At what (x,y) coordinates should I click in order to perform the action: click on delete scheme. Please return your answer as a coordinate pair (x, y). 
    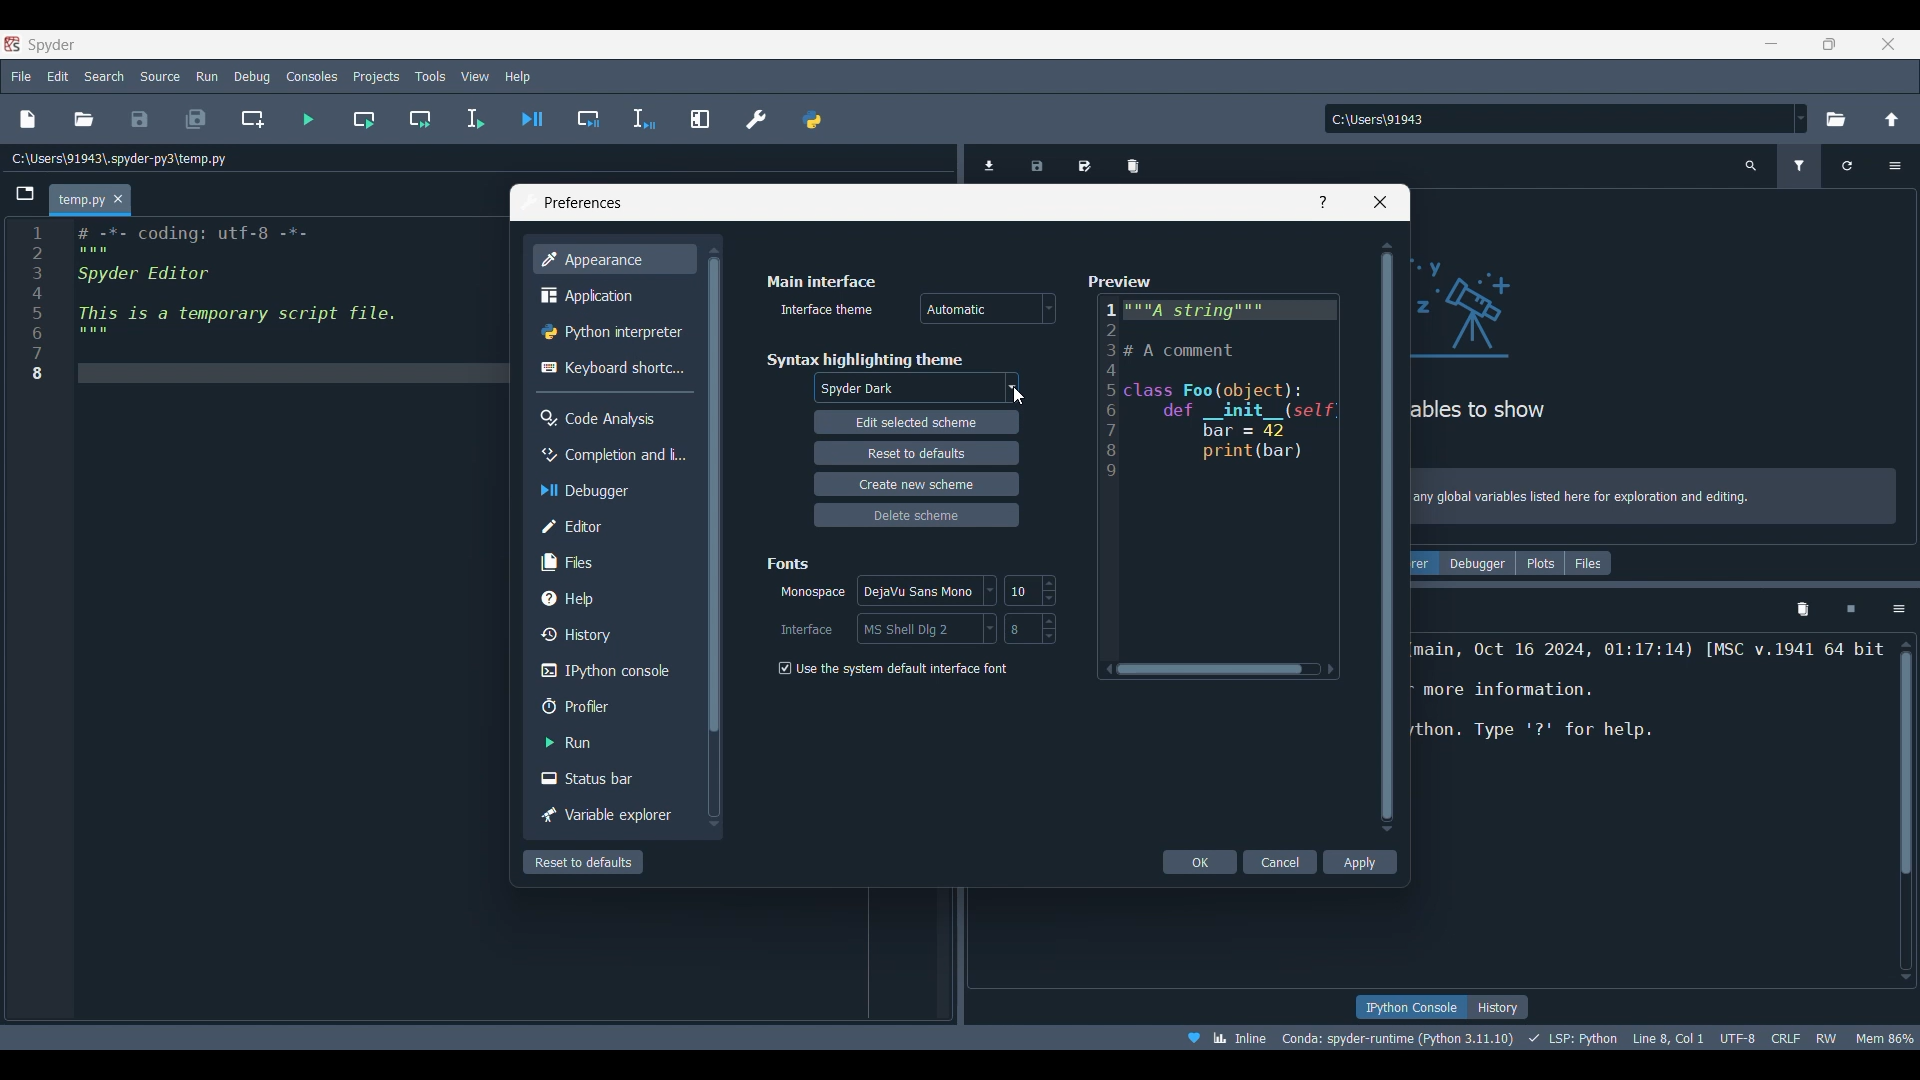
    Looking at the image, I should click on (920, 514).